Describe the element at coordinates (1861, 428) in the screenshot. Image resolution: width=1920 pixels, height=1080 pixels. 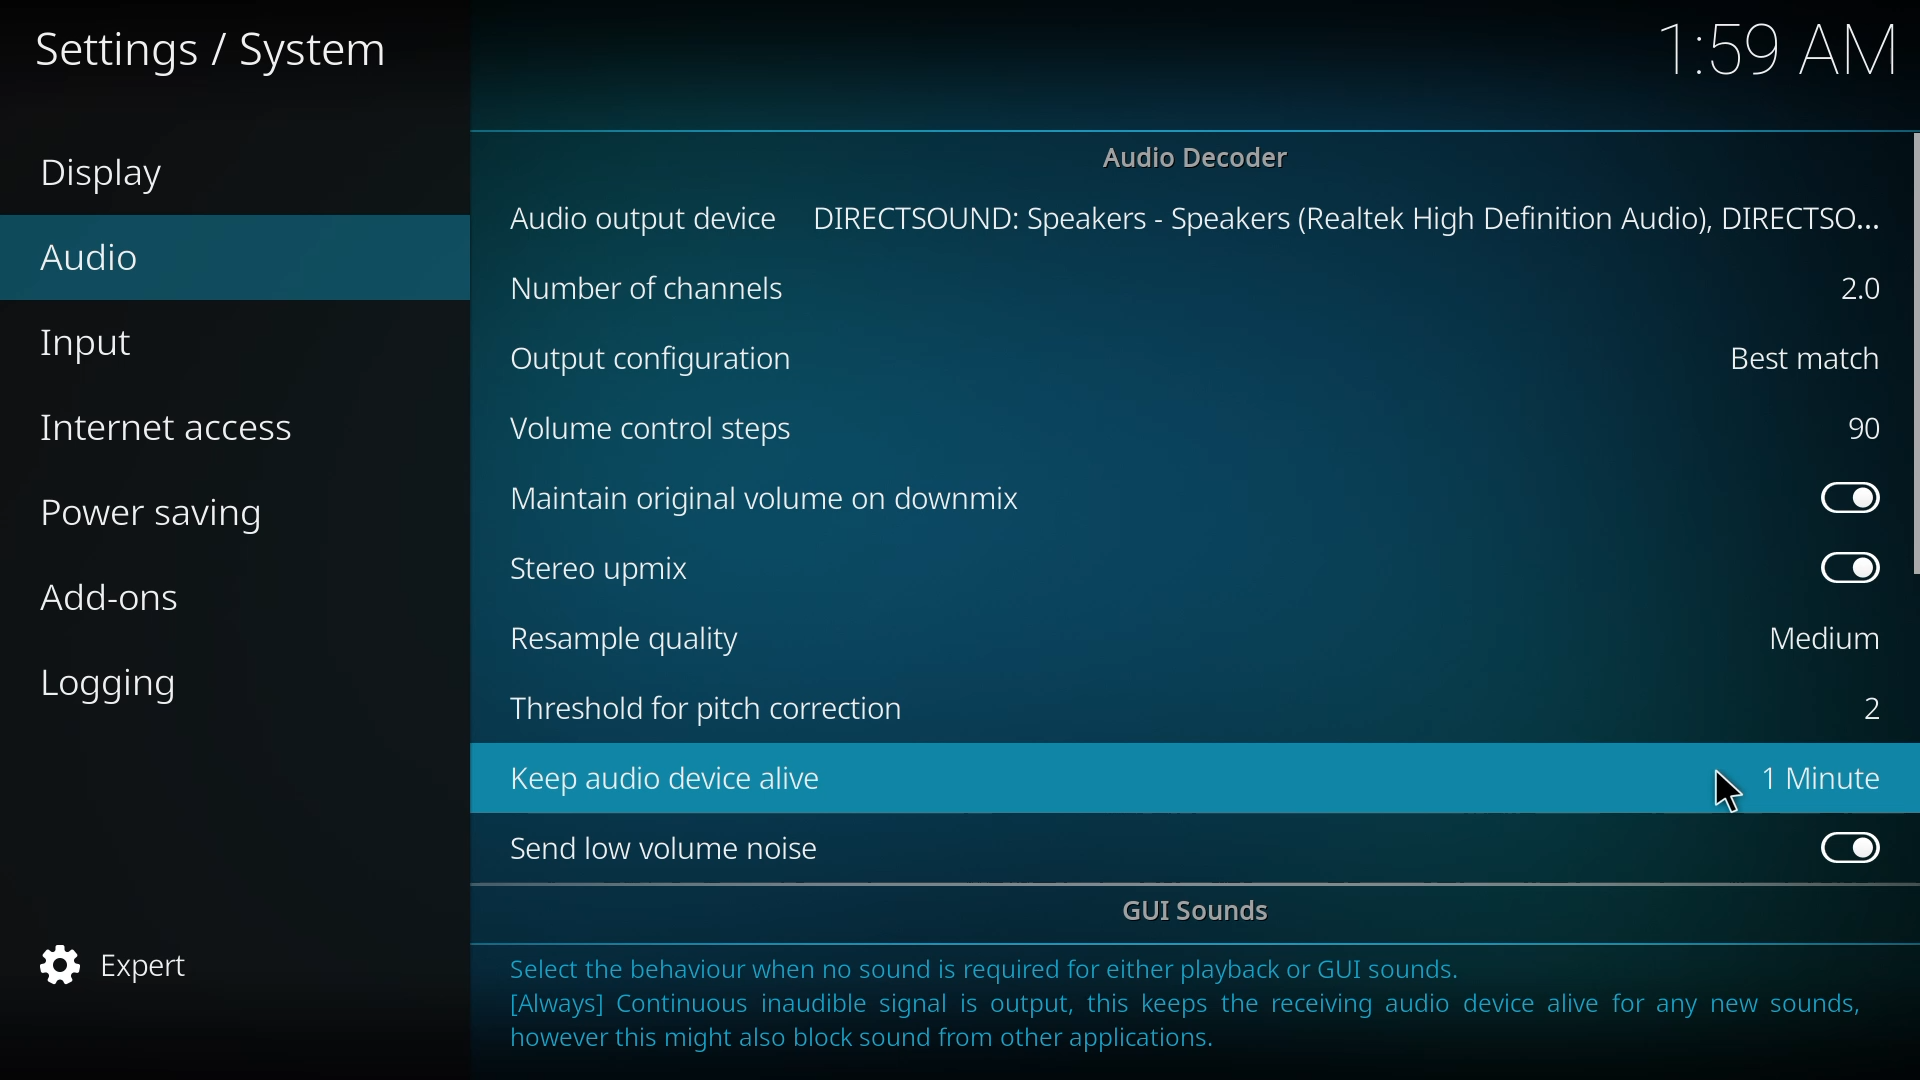
I see `90` at that location.